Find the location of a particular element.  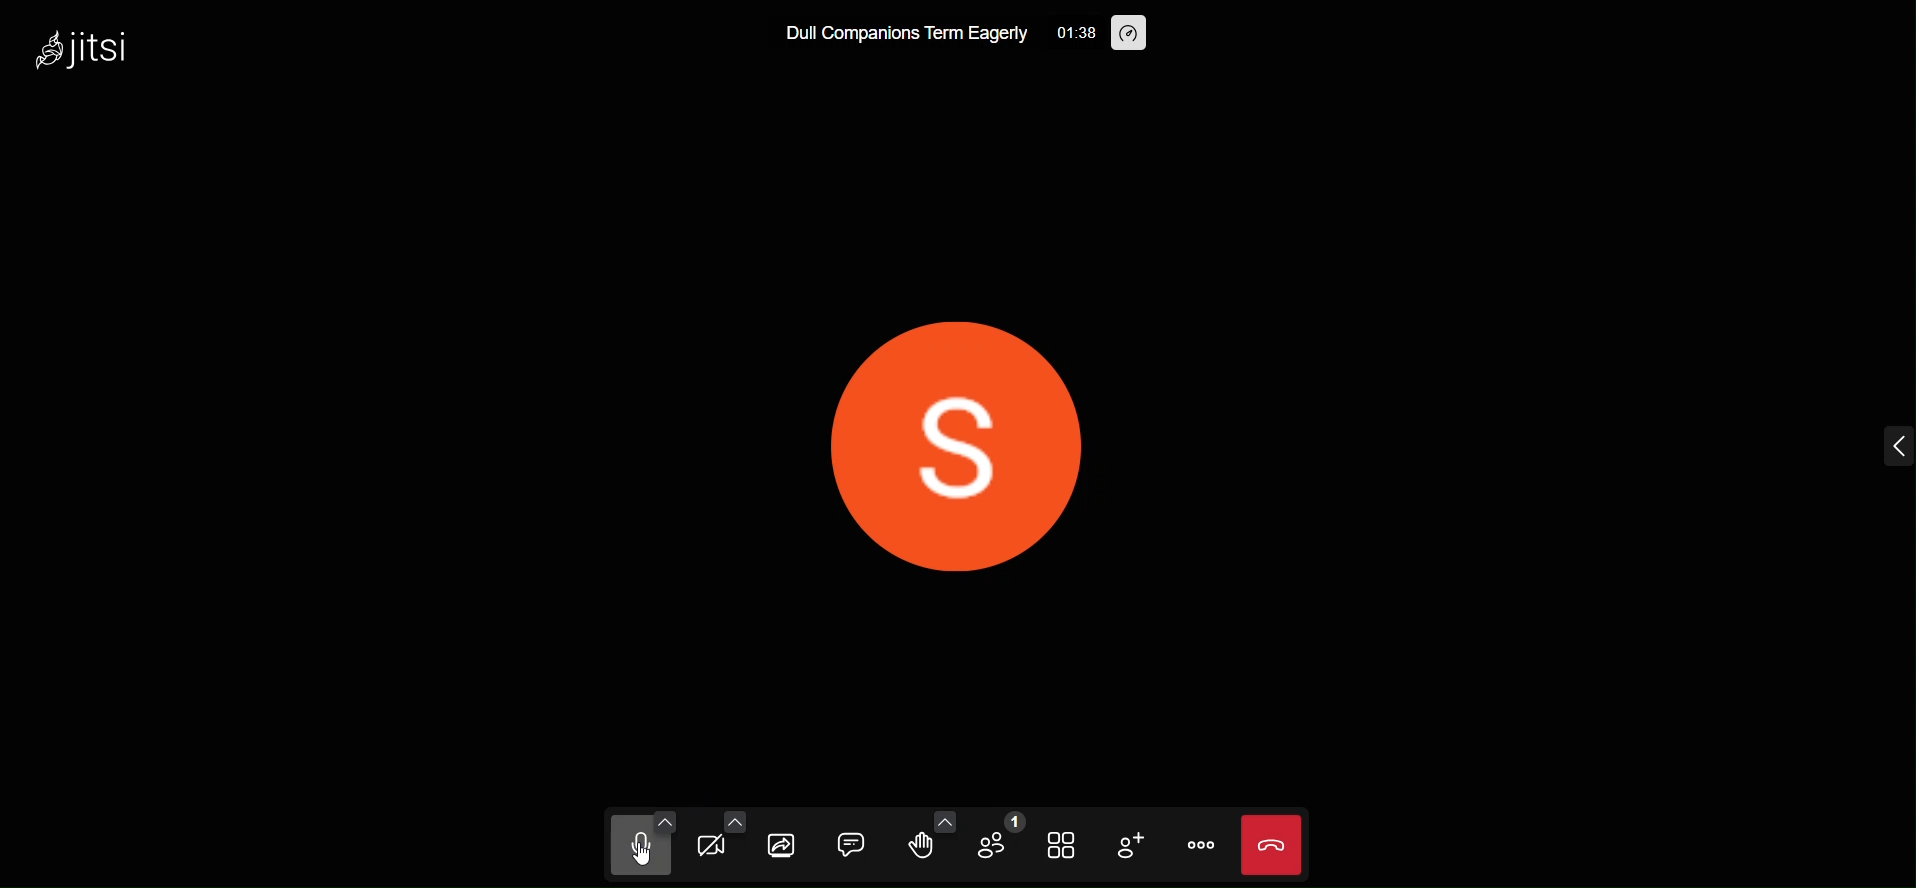

meeting title is located at coordinates (905, 38).